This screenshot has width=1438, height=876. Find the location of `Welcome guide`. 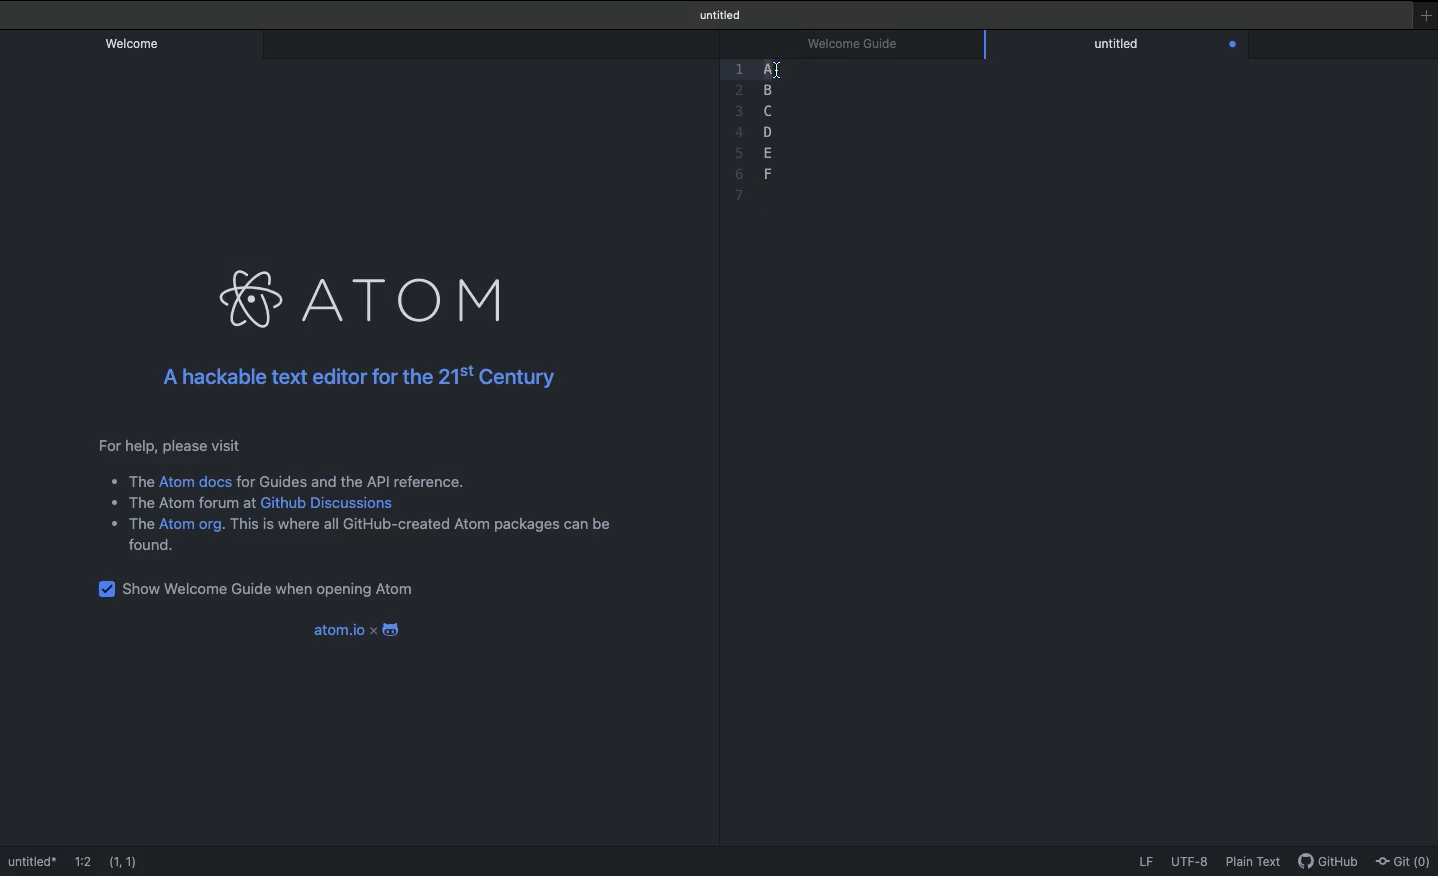

Welcome guide is located at coordinates (723, 15).